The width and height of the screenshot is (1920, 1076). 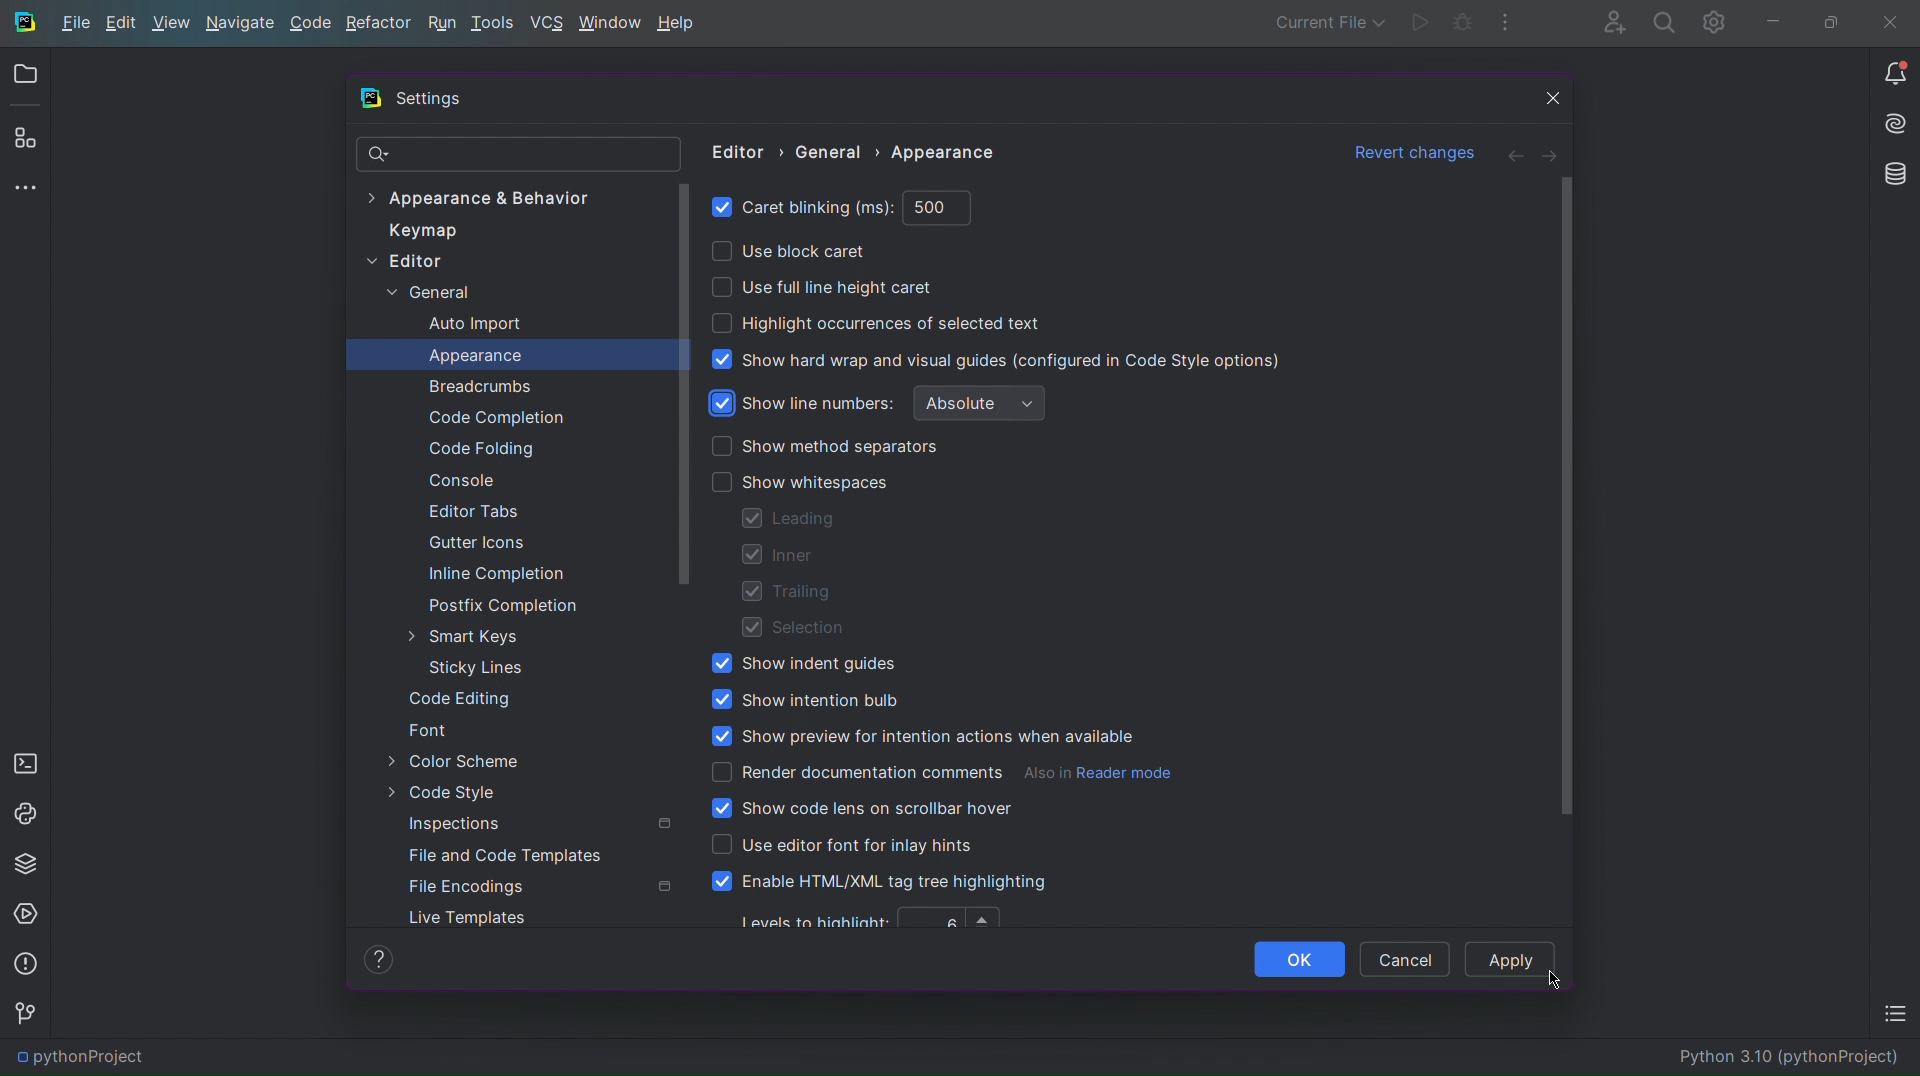 I want to click on Code Editing, so click(x=464, y=699).